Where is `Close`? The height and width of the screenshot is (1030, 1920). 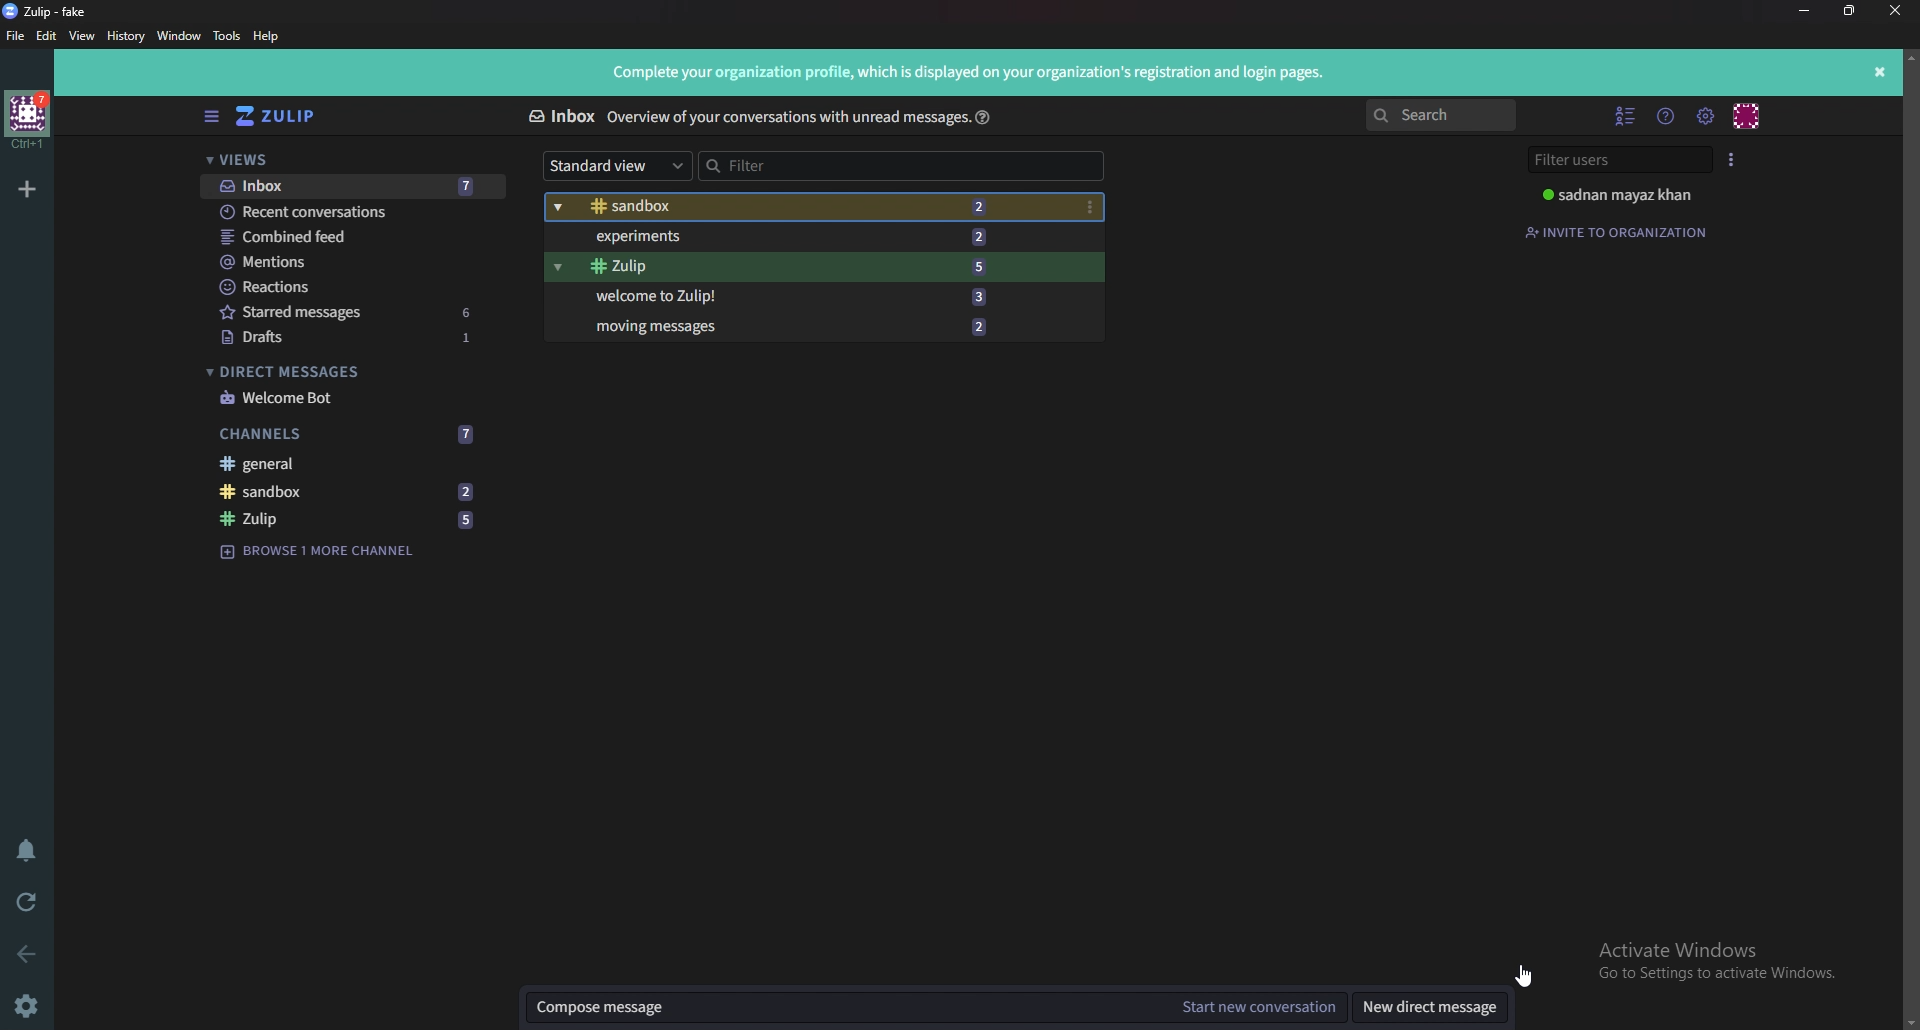
Close is located at coordinates (1896, 10).